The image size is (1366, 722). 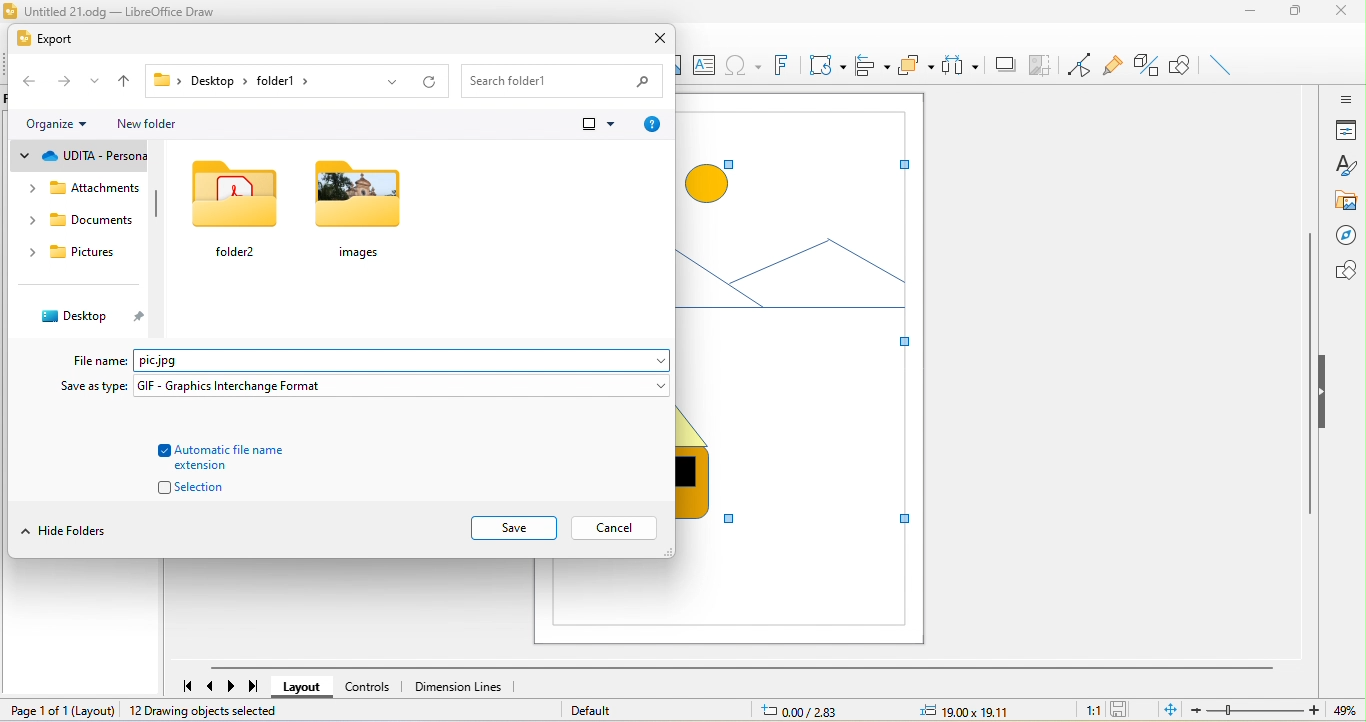 What do you see at coordinates (82, 156) in the screenshot?
I see `@ UDITA- Persona.` at bounding box center [82, 156].